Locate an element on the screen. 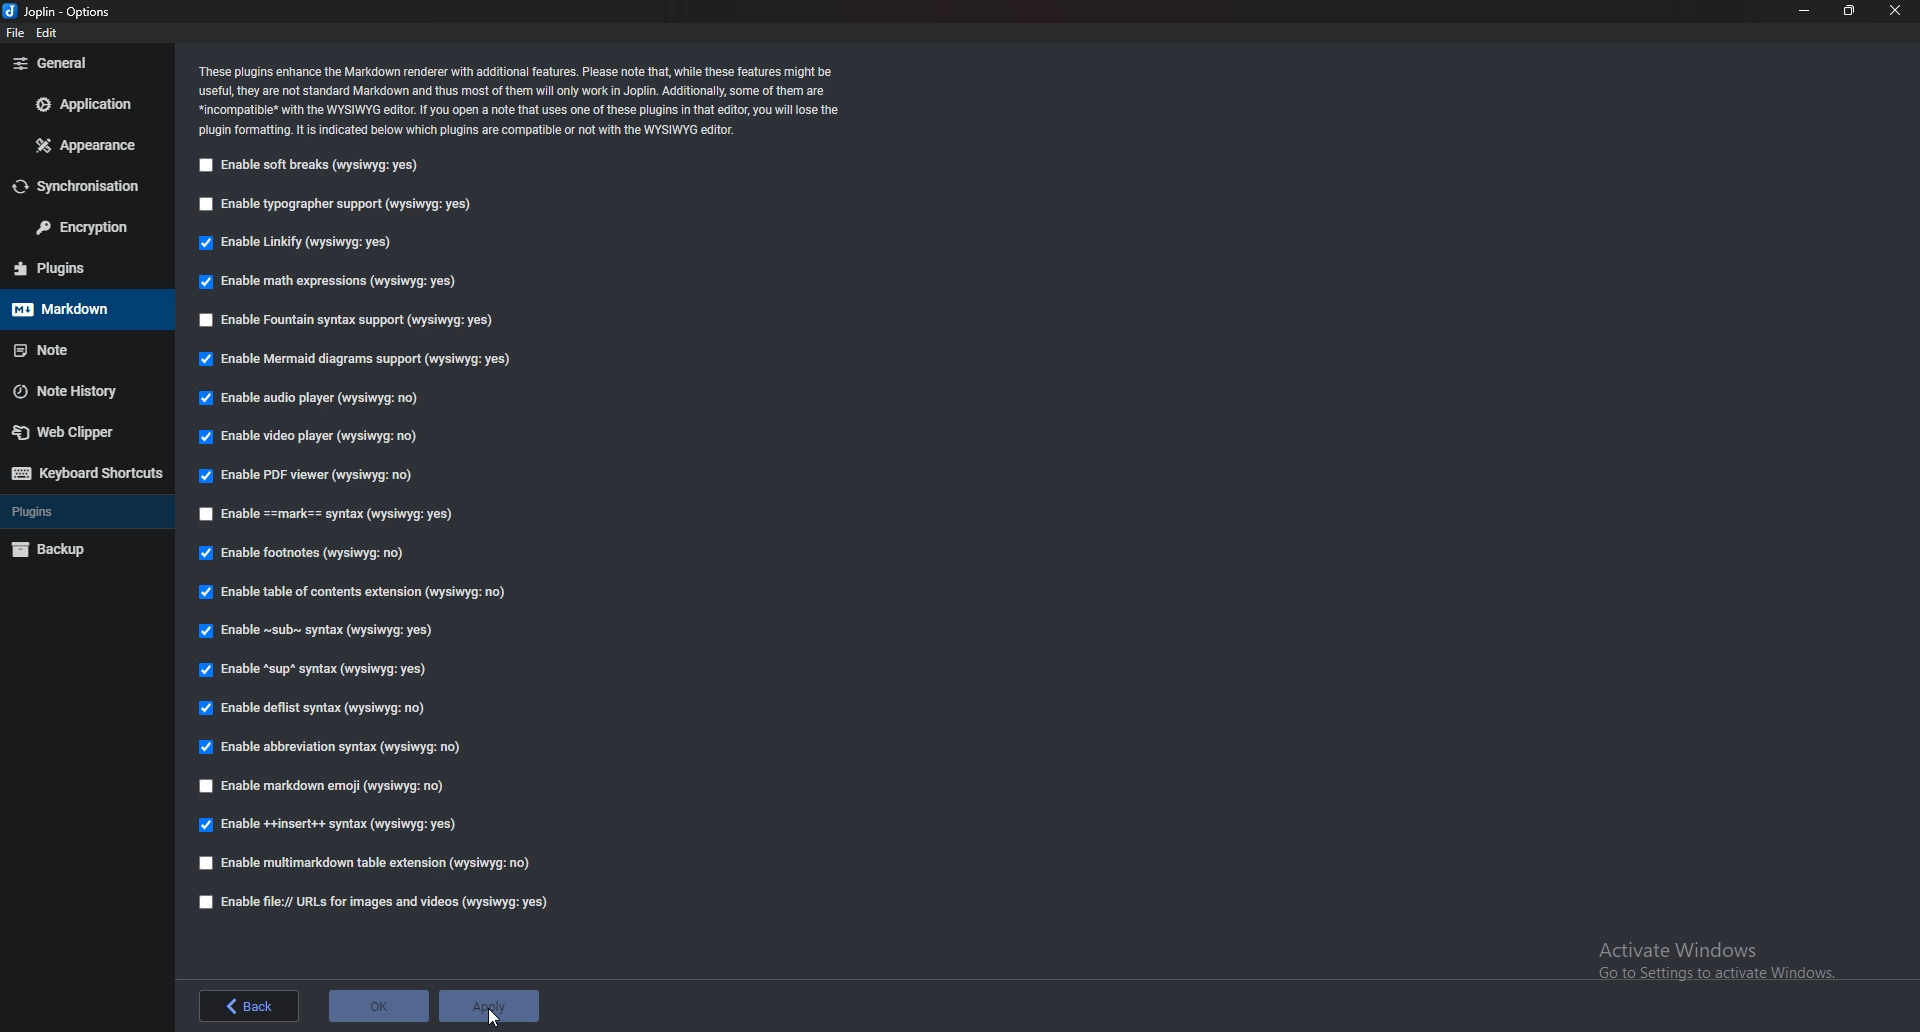 This screenshot has height=1032, width=1920. enable markdown emoji is located at coordinates (329, 784).